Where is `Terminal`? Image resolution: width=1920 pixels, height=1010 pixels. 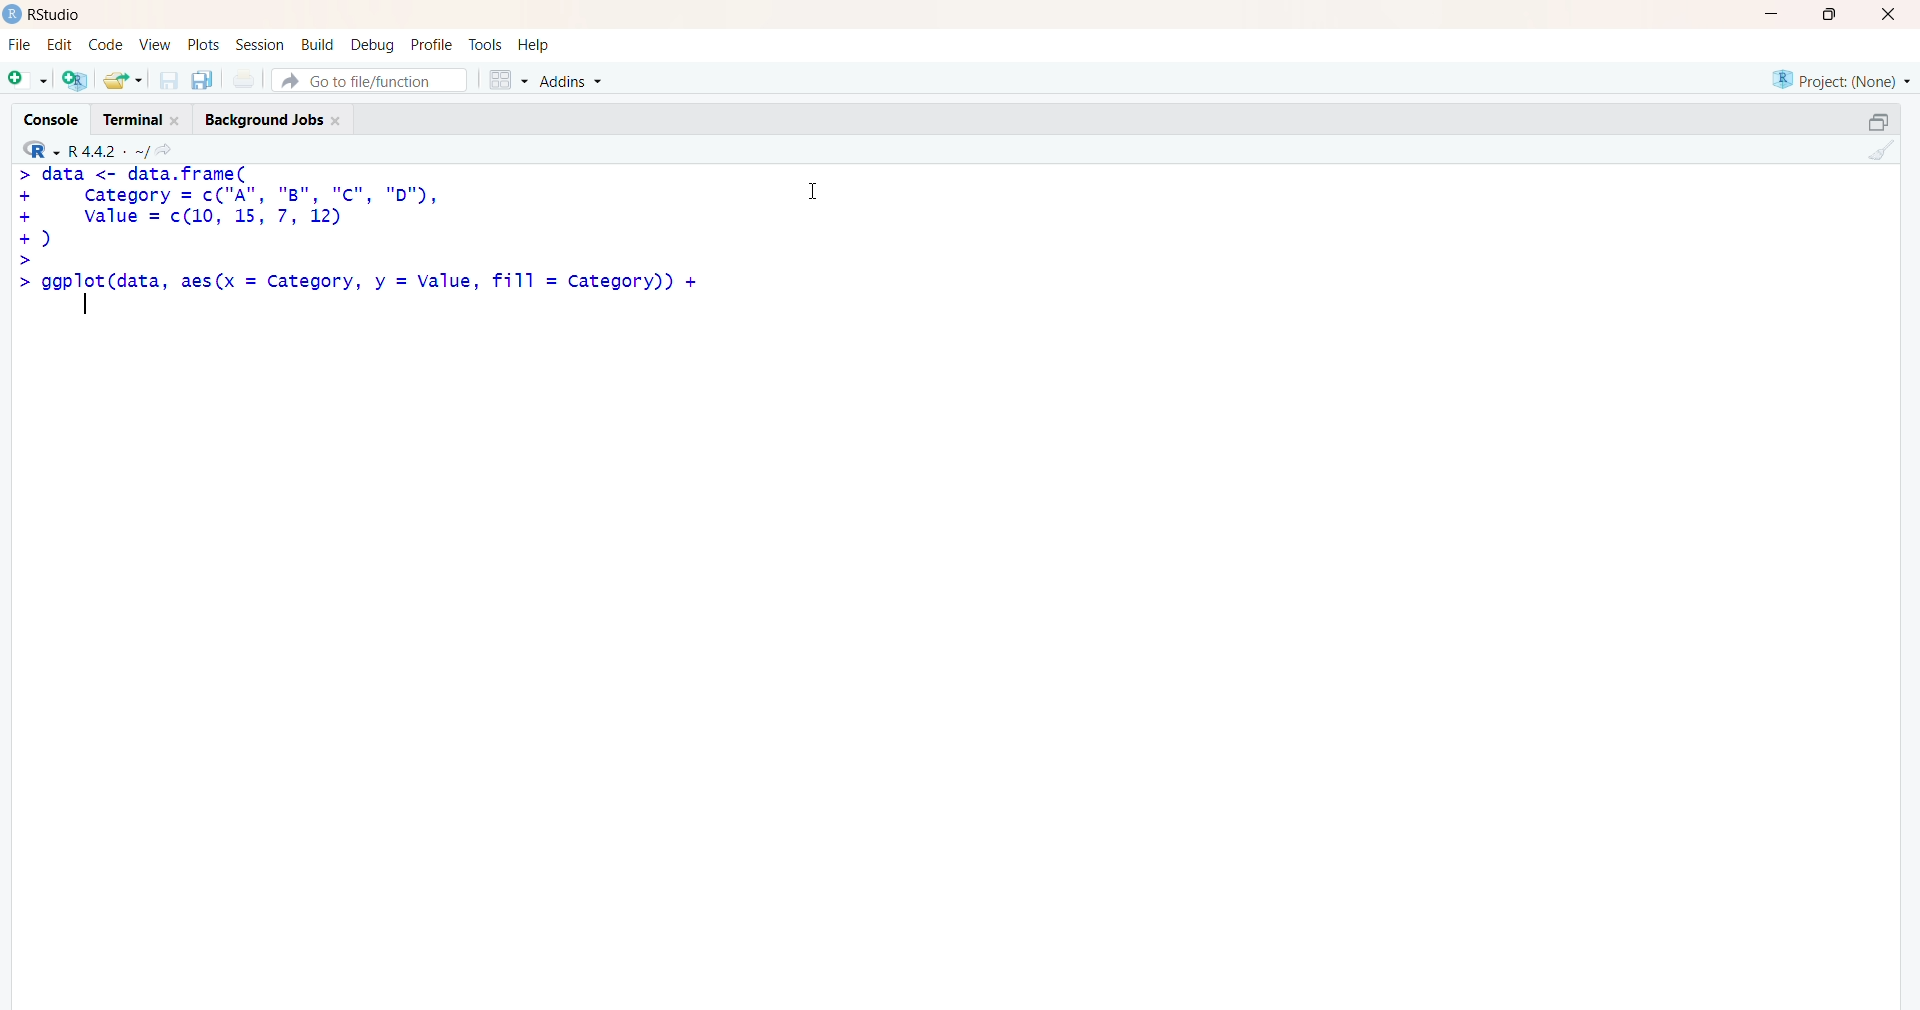 Terminal is located at coordinates (138, 117).